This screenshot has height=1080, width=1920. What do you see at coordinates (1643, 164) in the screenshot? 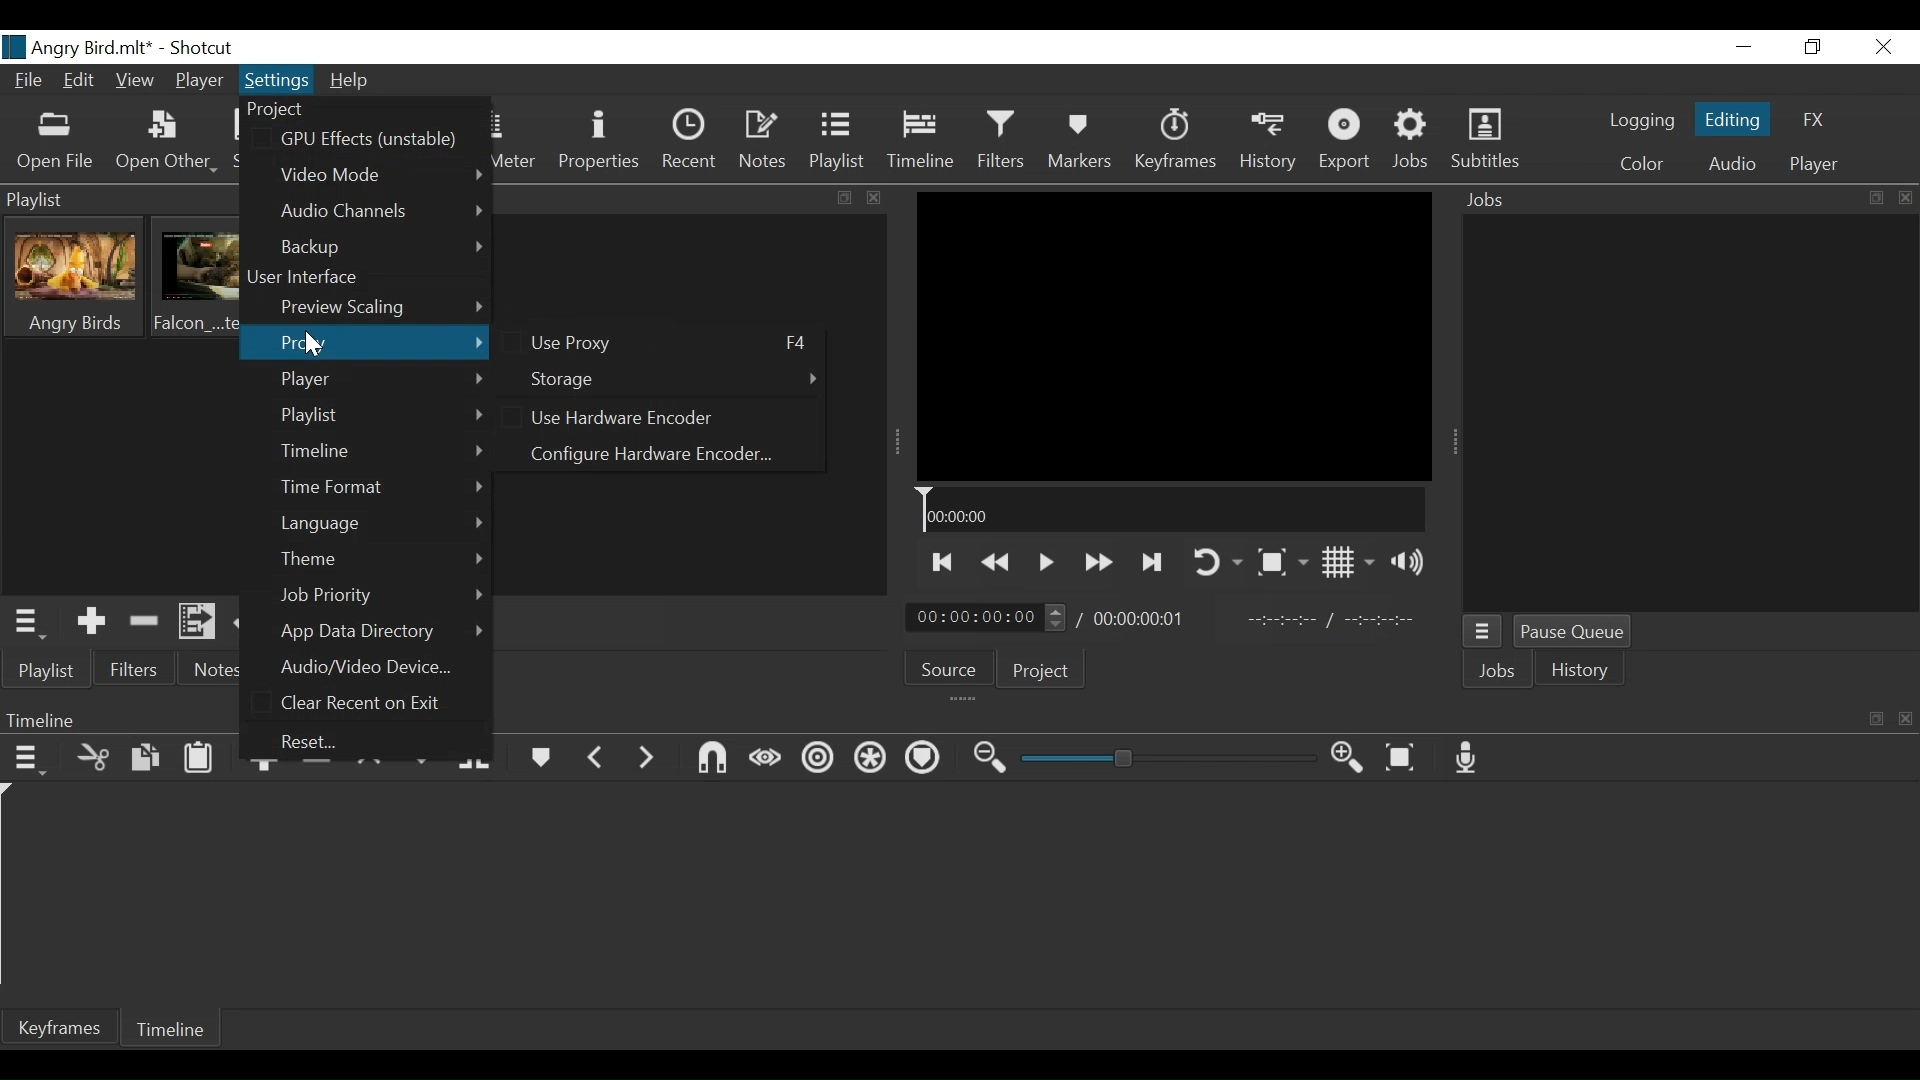
I see `Color` at bounding box center [1643, 164].